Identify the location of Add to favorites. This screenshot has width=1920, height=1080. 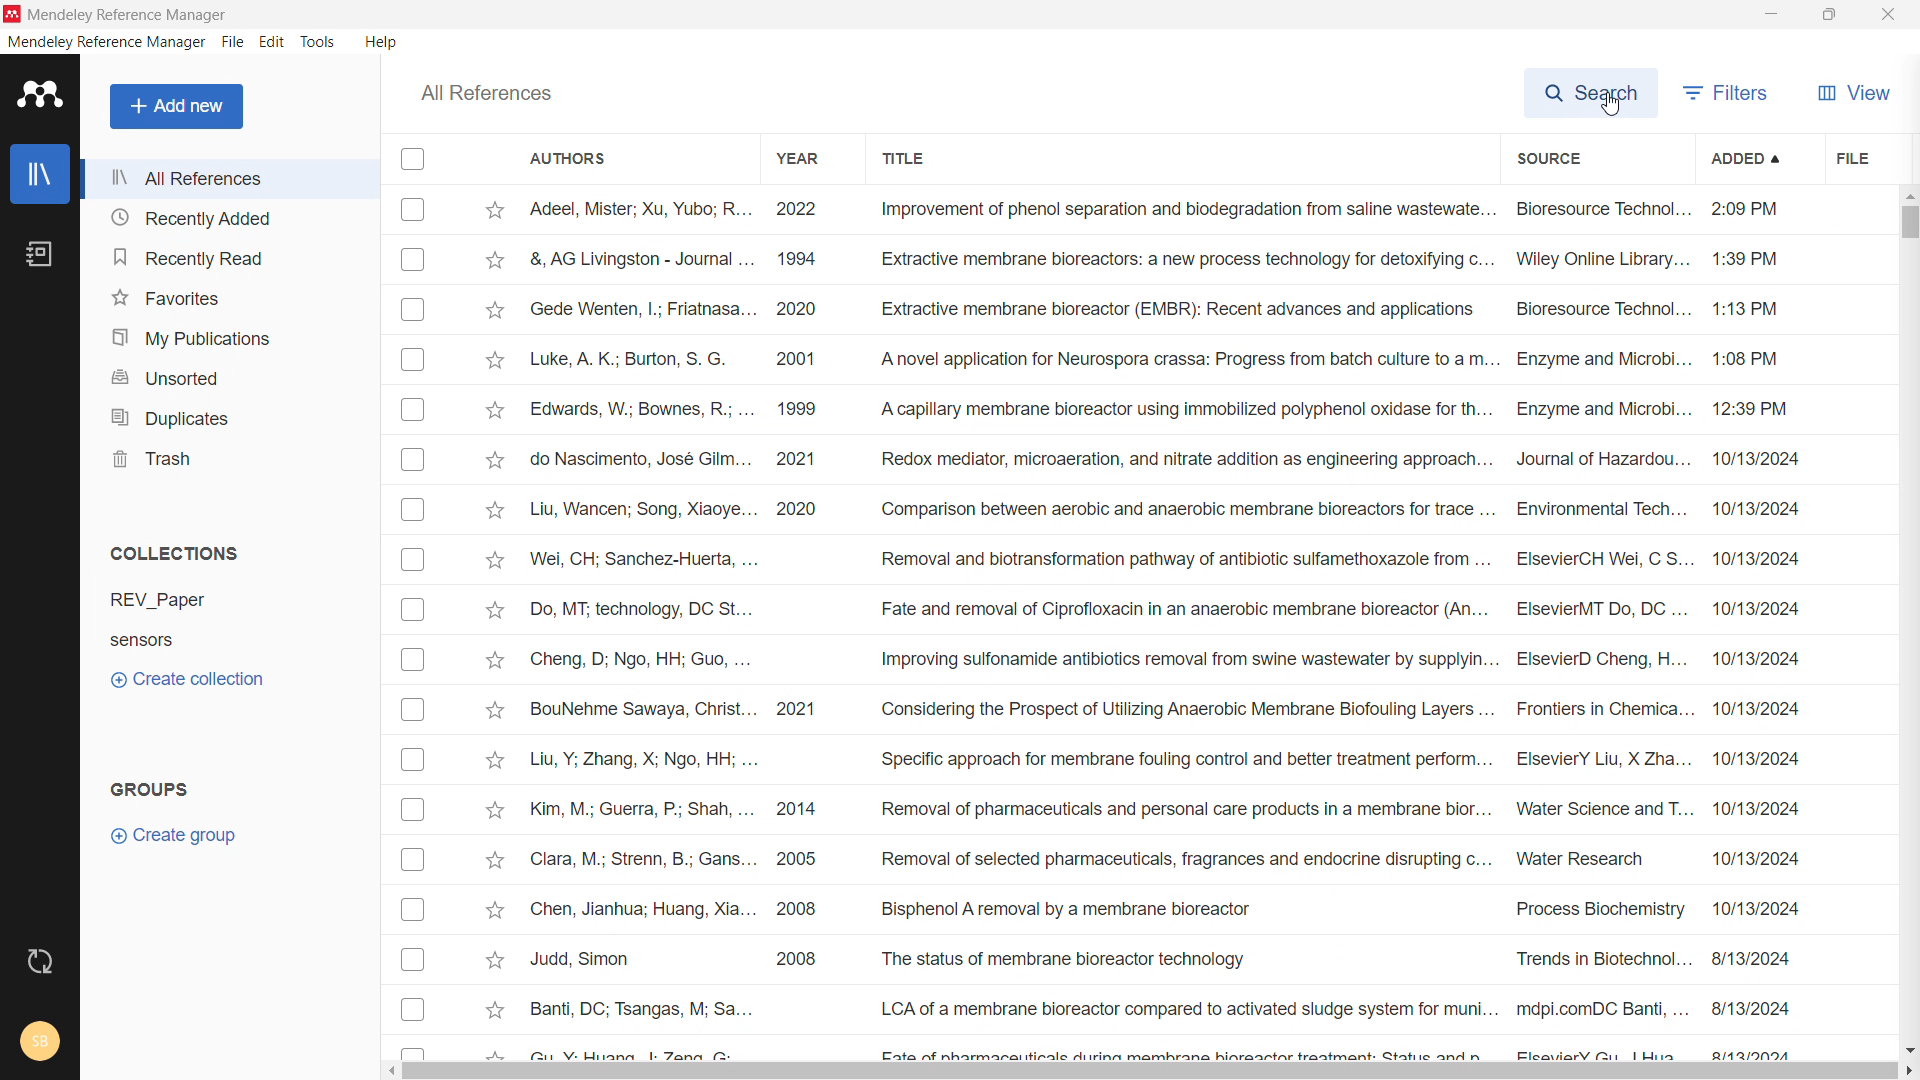
(492, 408).